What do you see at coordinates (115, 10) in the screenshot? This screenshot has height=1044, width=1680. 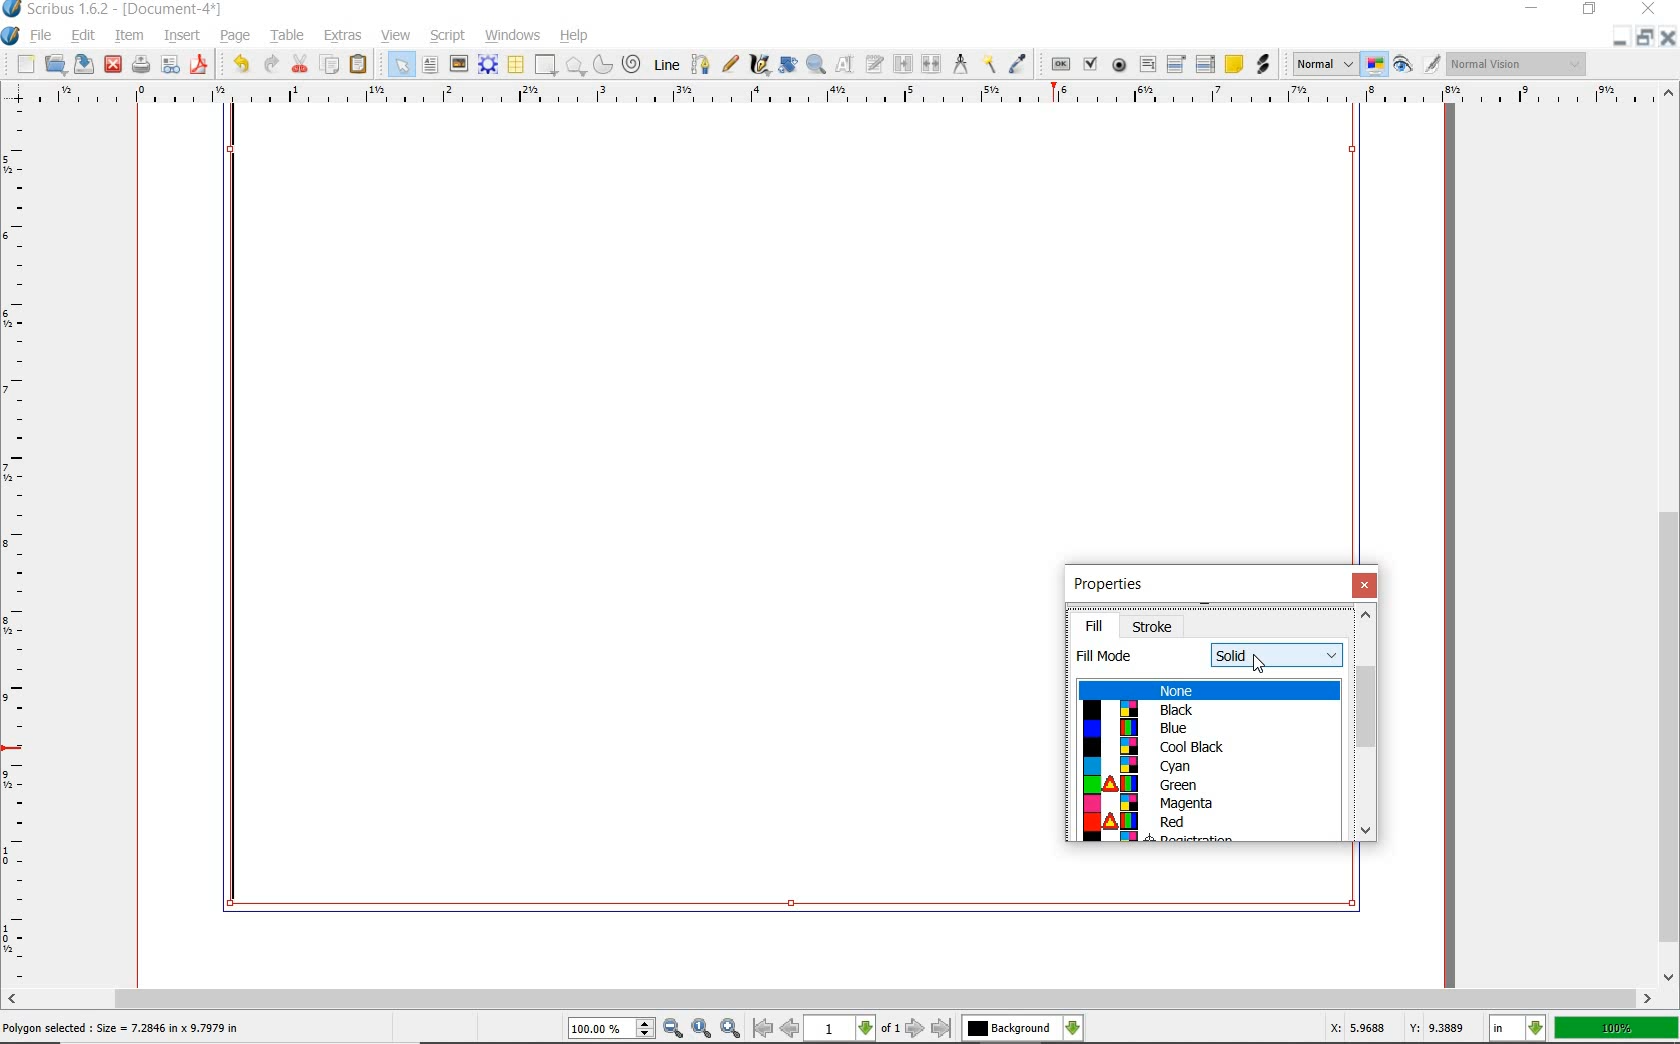 I see `Scribus 1.6.2 - [Document-4*]` at bounding box center [115, 10].